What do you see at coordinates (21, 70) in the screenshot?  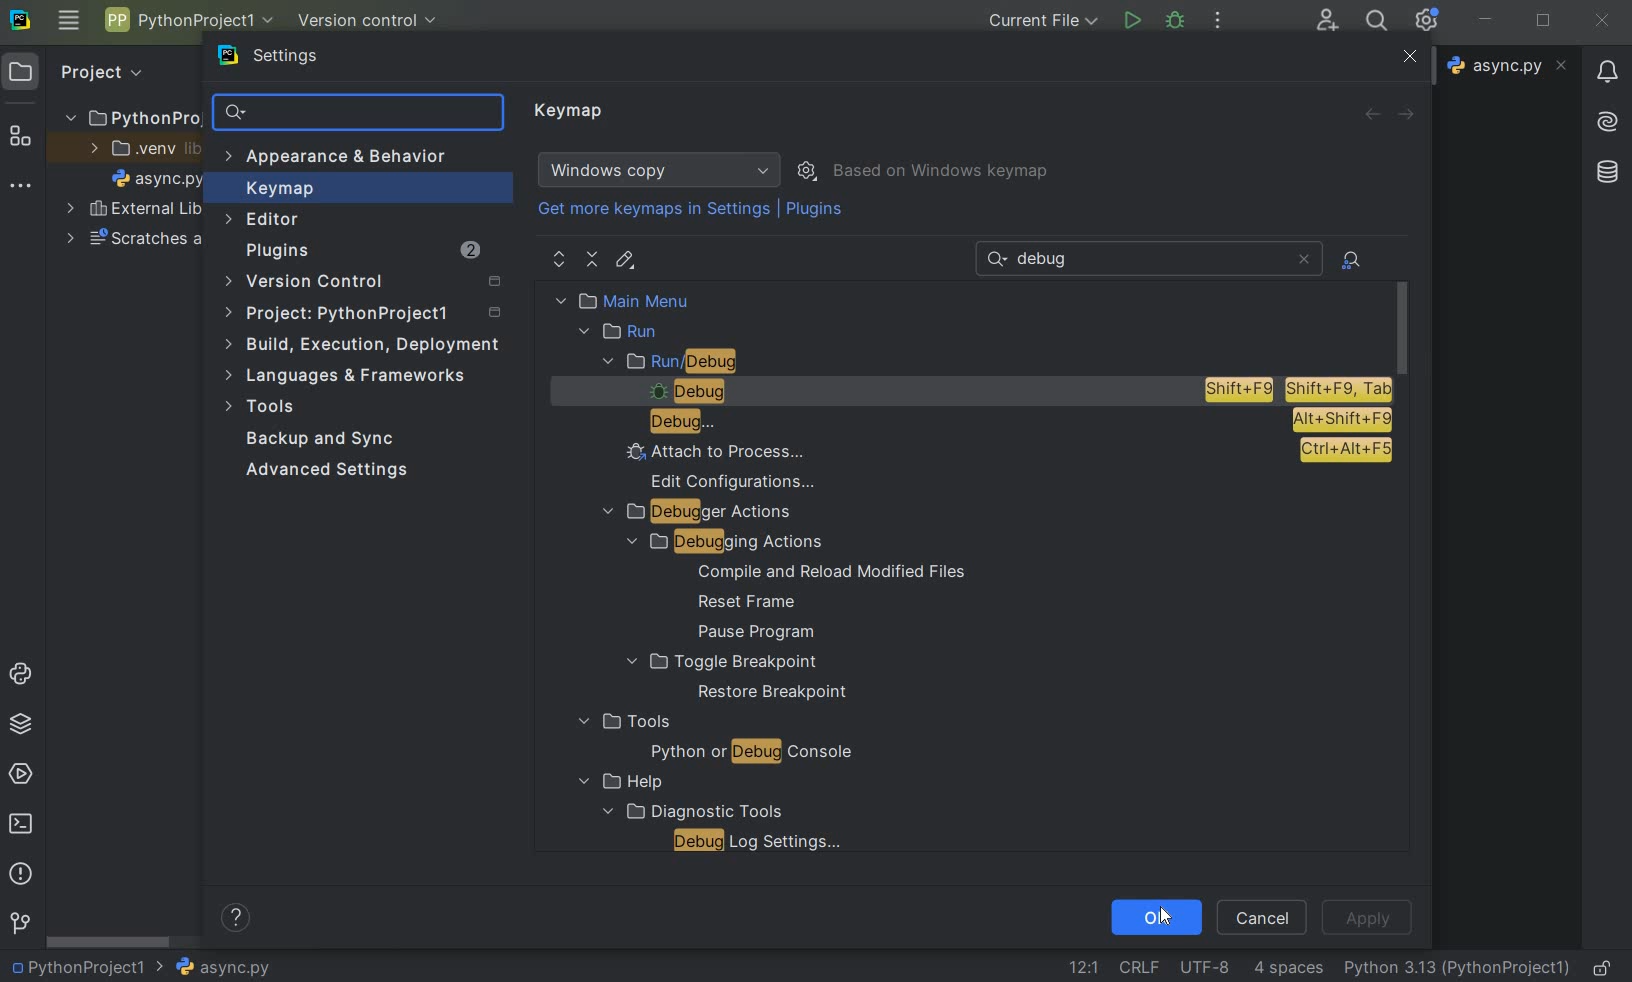 I see `project icon` at bounding box center [21, 70].